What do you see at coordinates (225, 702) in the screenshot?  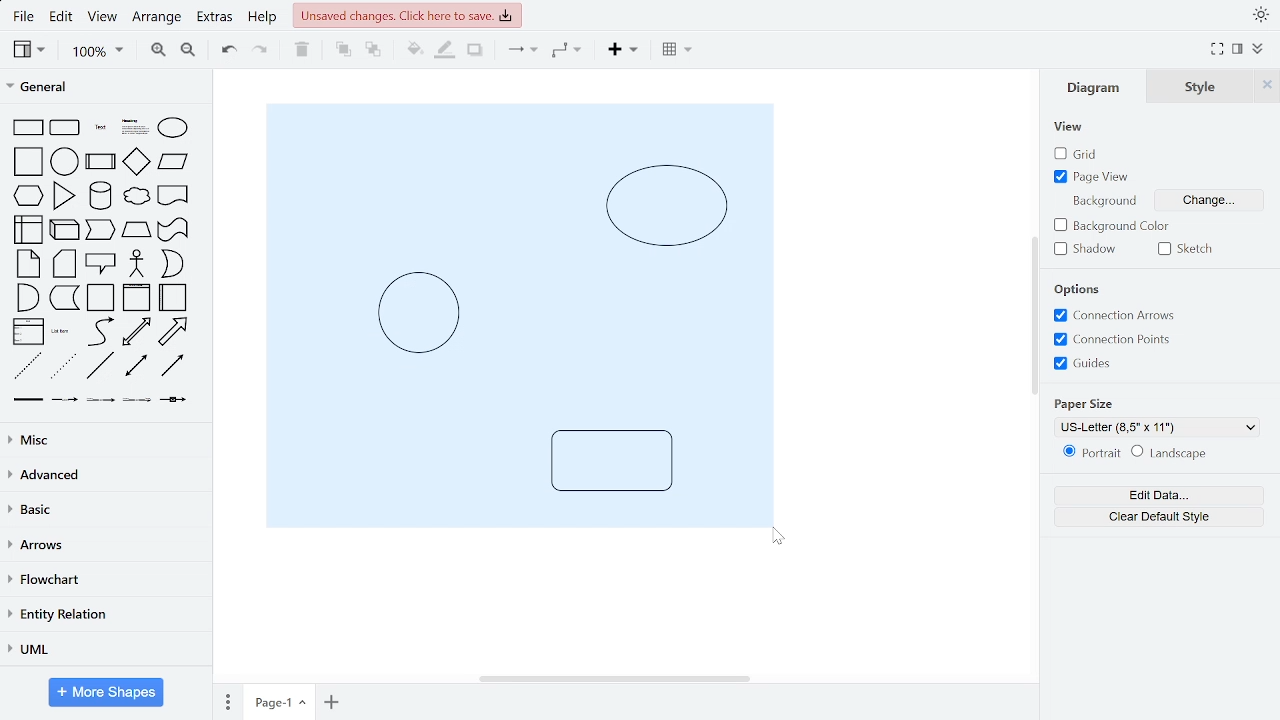 I see `pages` at bounding box center [225, 702].